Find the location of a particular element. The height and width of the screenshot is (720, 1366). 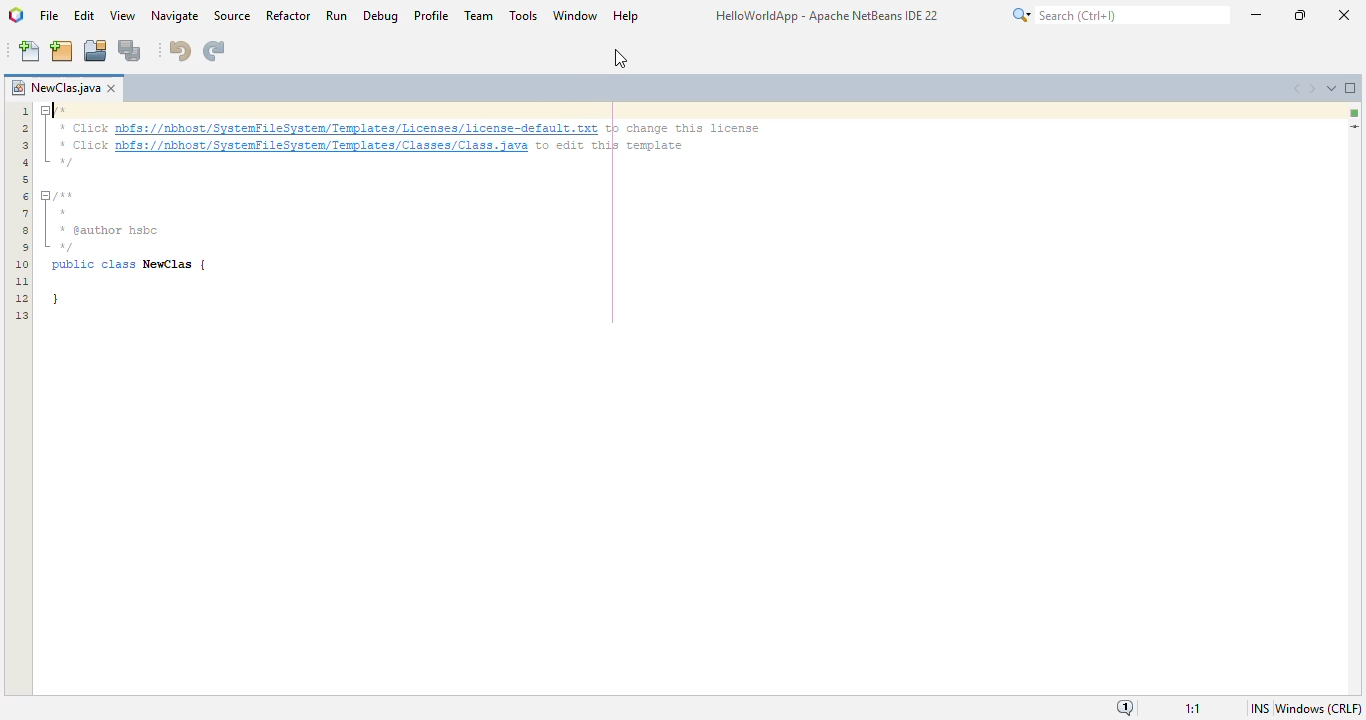

project name is located at coordinates (55, 88).